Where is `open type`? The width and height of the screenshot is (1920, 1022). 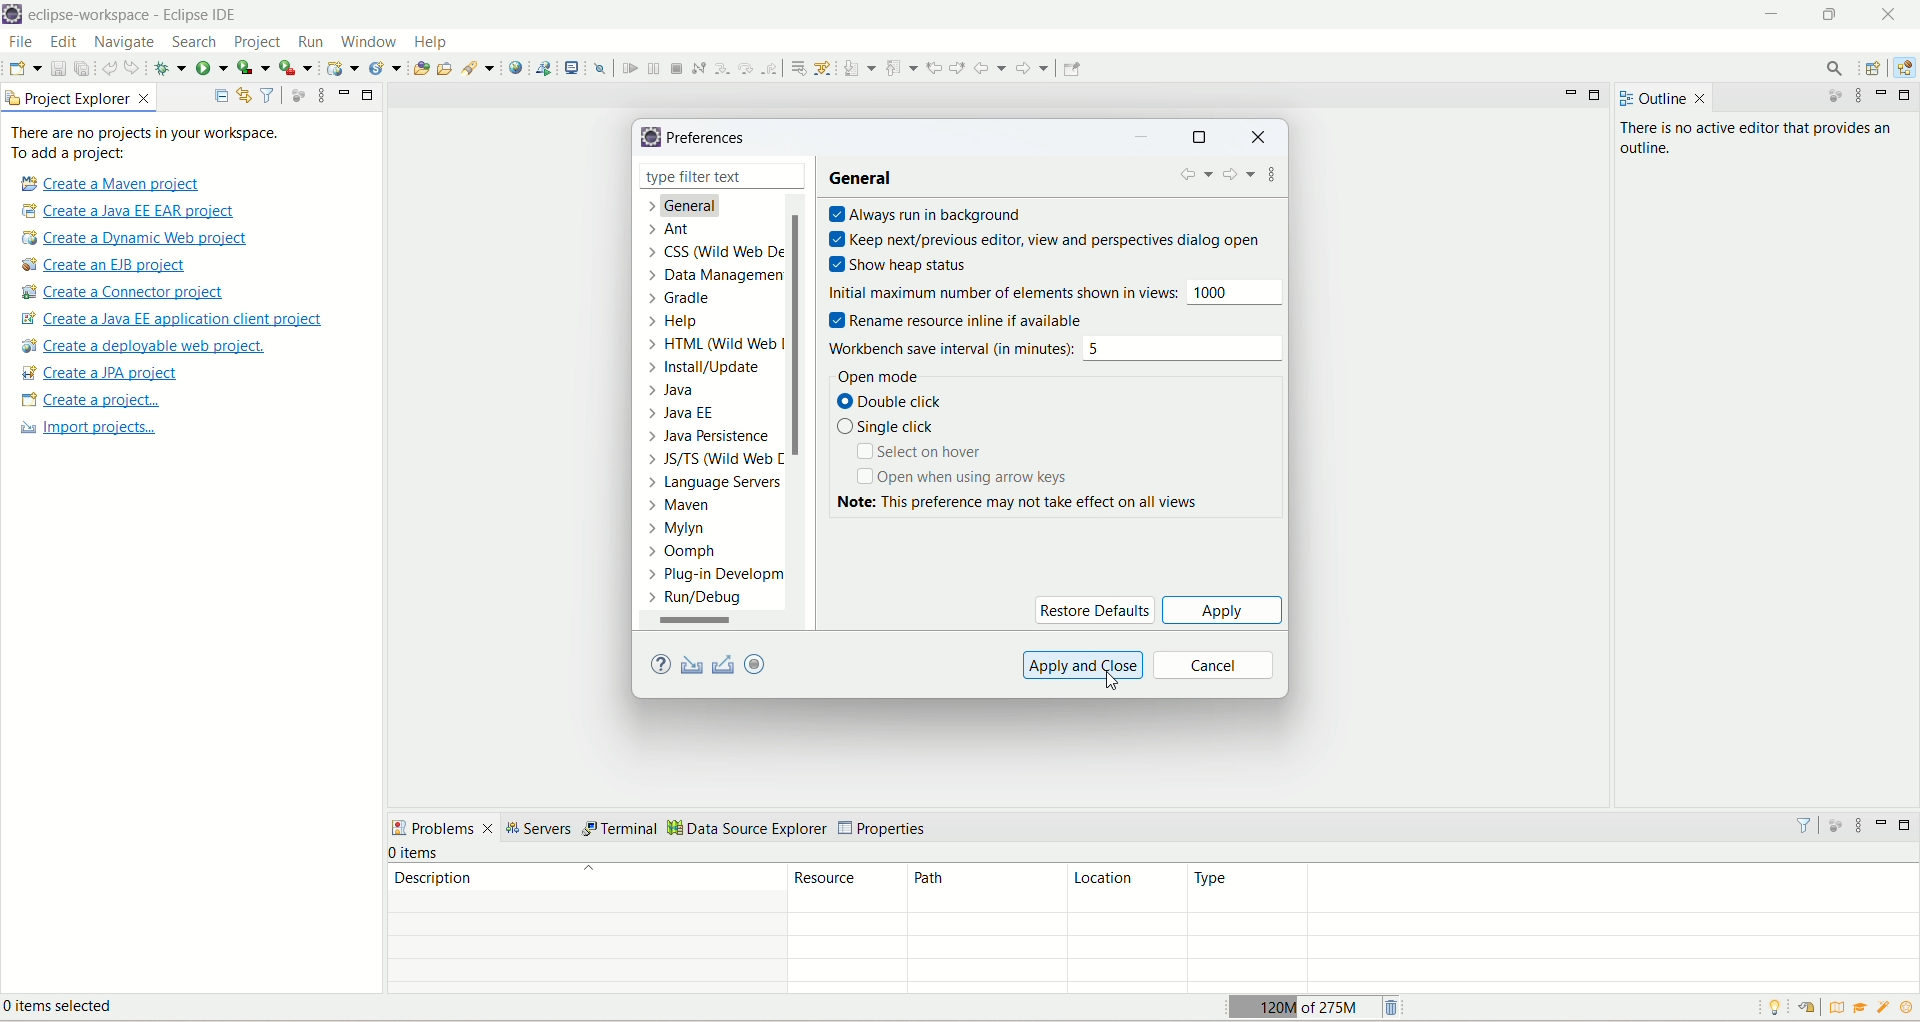
open type is located at coordinates (421, 66).